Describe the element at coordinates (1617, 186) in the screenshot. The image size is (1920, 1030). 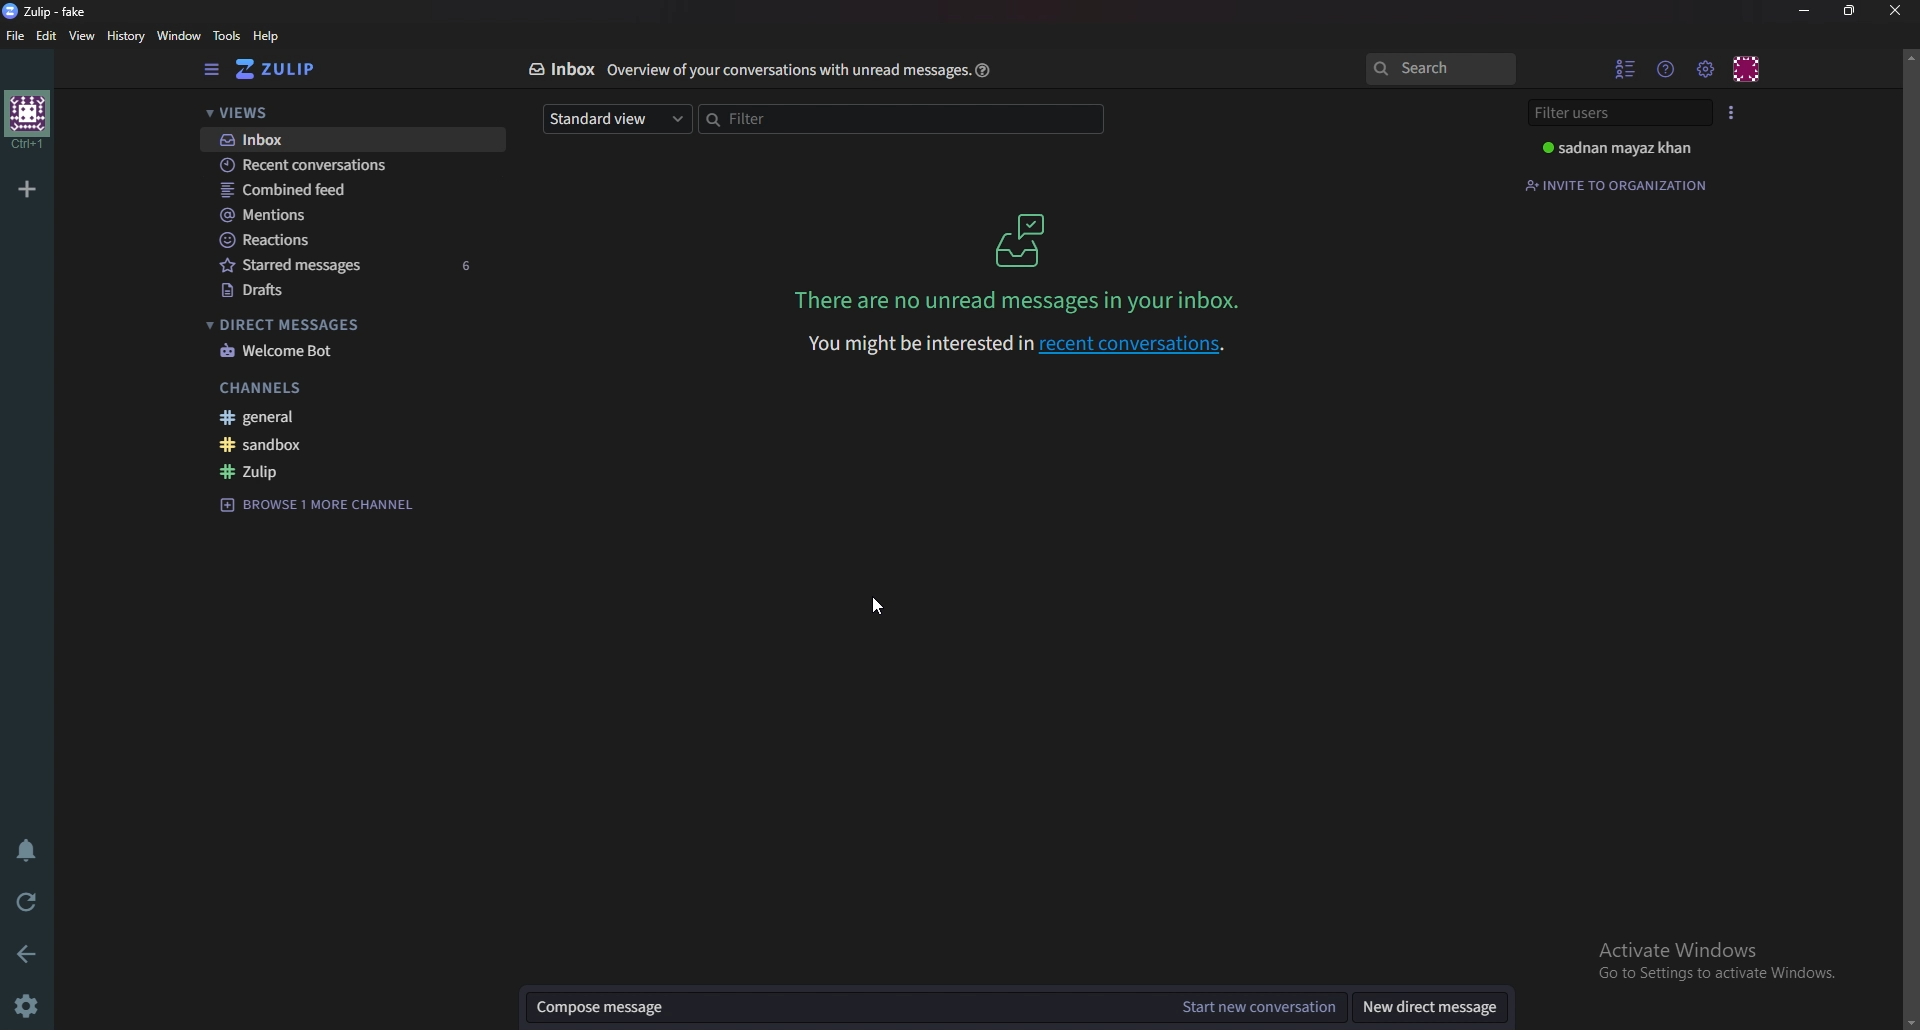
I see `Invite to organization` at that location.